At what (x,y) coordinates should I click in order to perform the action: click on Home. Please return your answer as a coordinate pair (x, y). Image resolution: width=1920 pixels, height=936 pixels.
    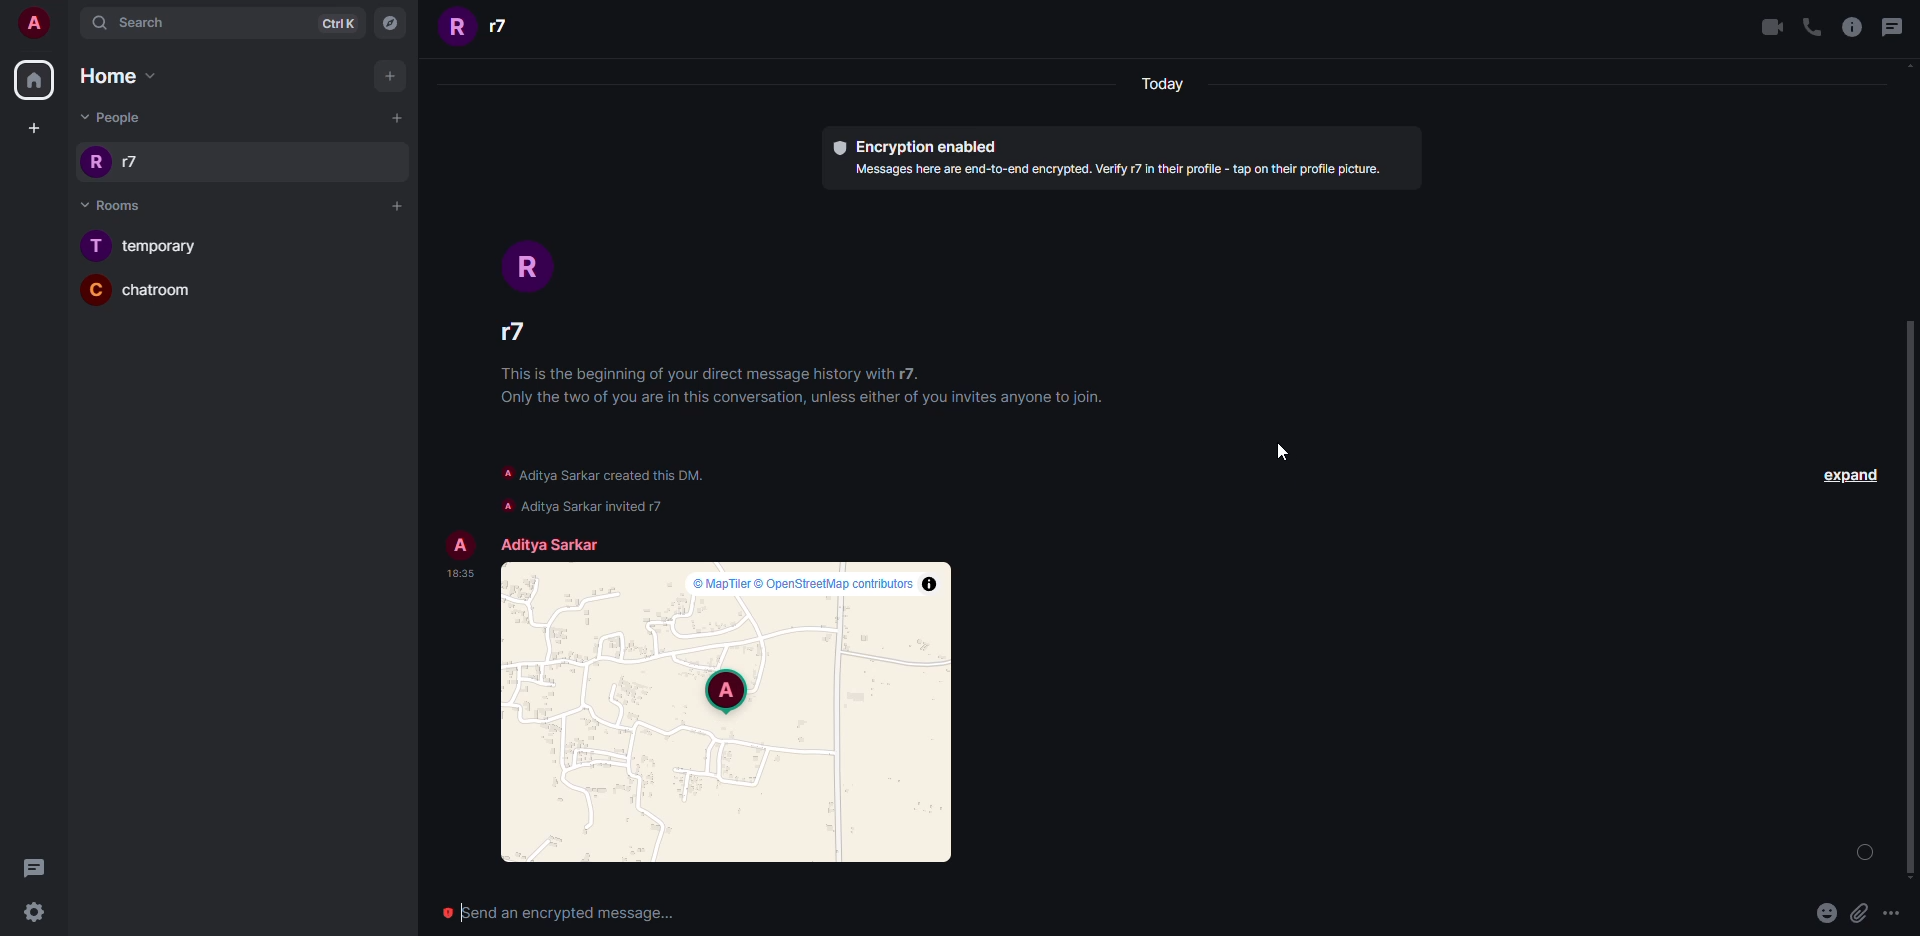
    Looking at the image, I should click on (32, 80).